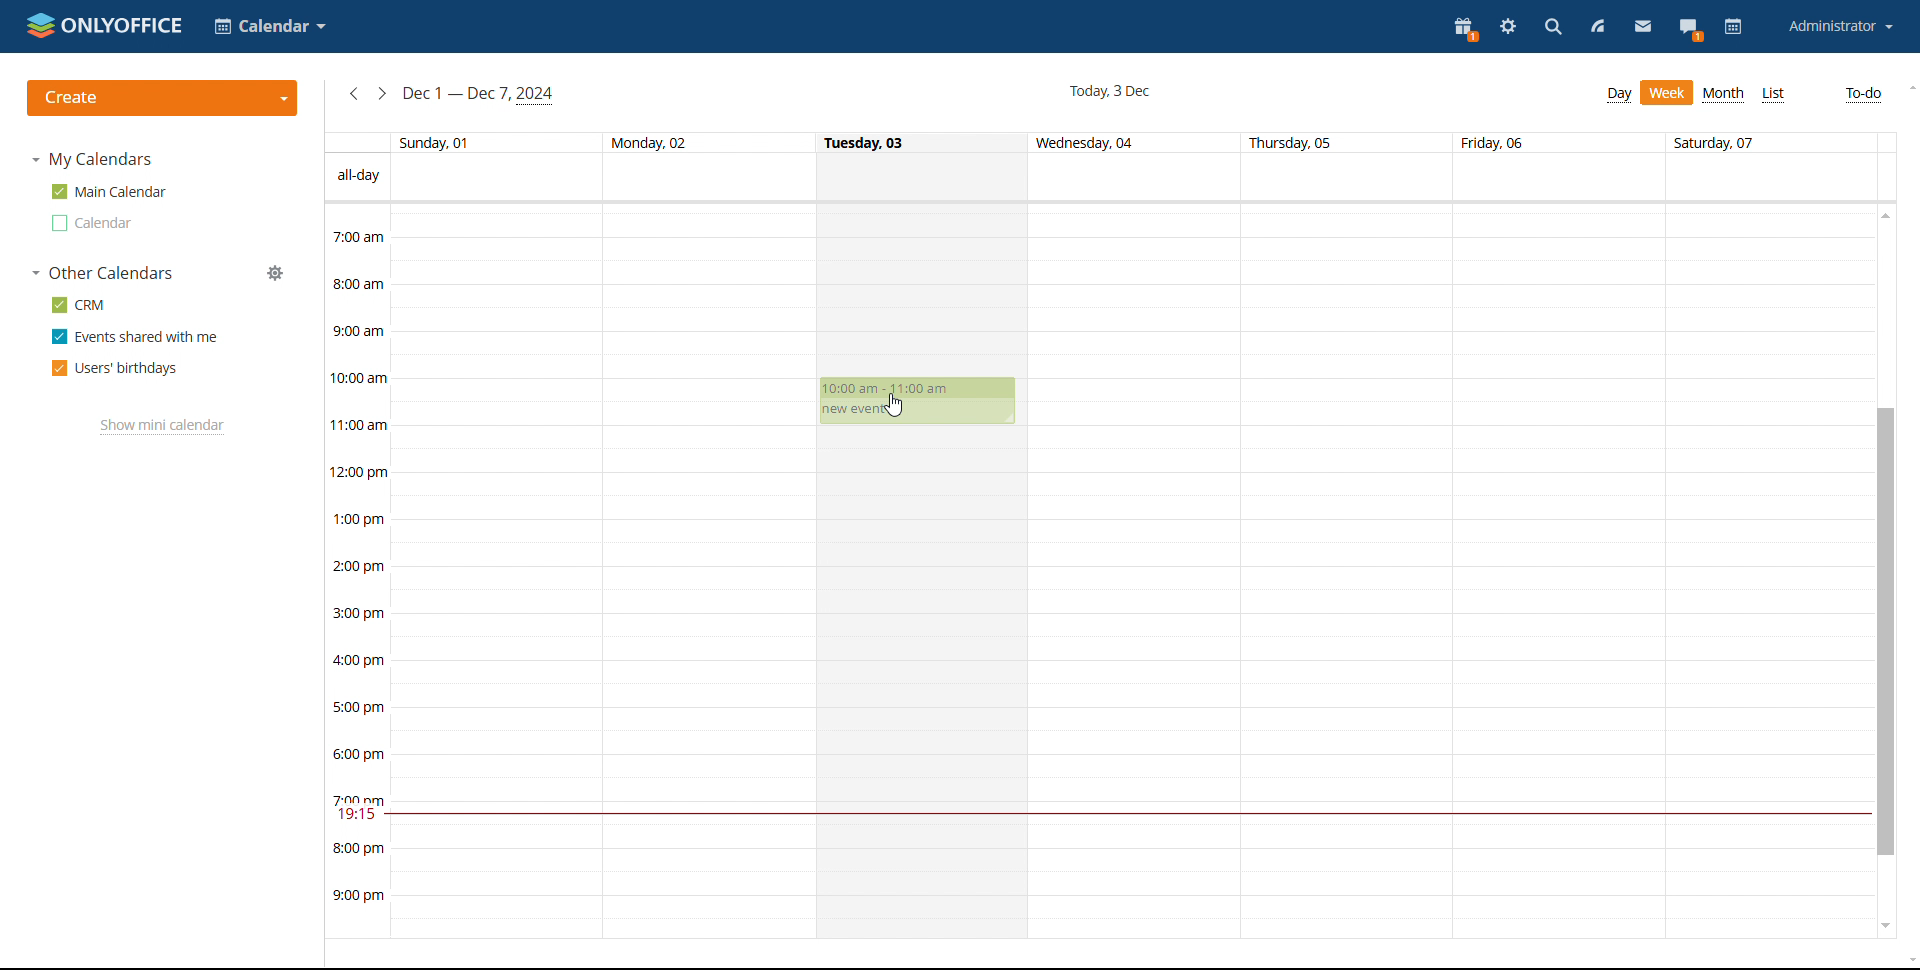 The image size is (1920, 970). Describe the element at coordinates (1888, 633) in the screenshot. I see `scrollbar` at that location.